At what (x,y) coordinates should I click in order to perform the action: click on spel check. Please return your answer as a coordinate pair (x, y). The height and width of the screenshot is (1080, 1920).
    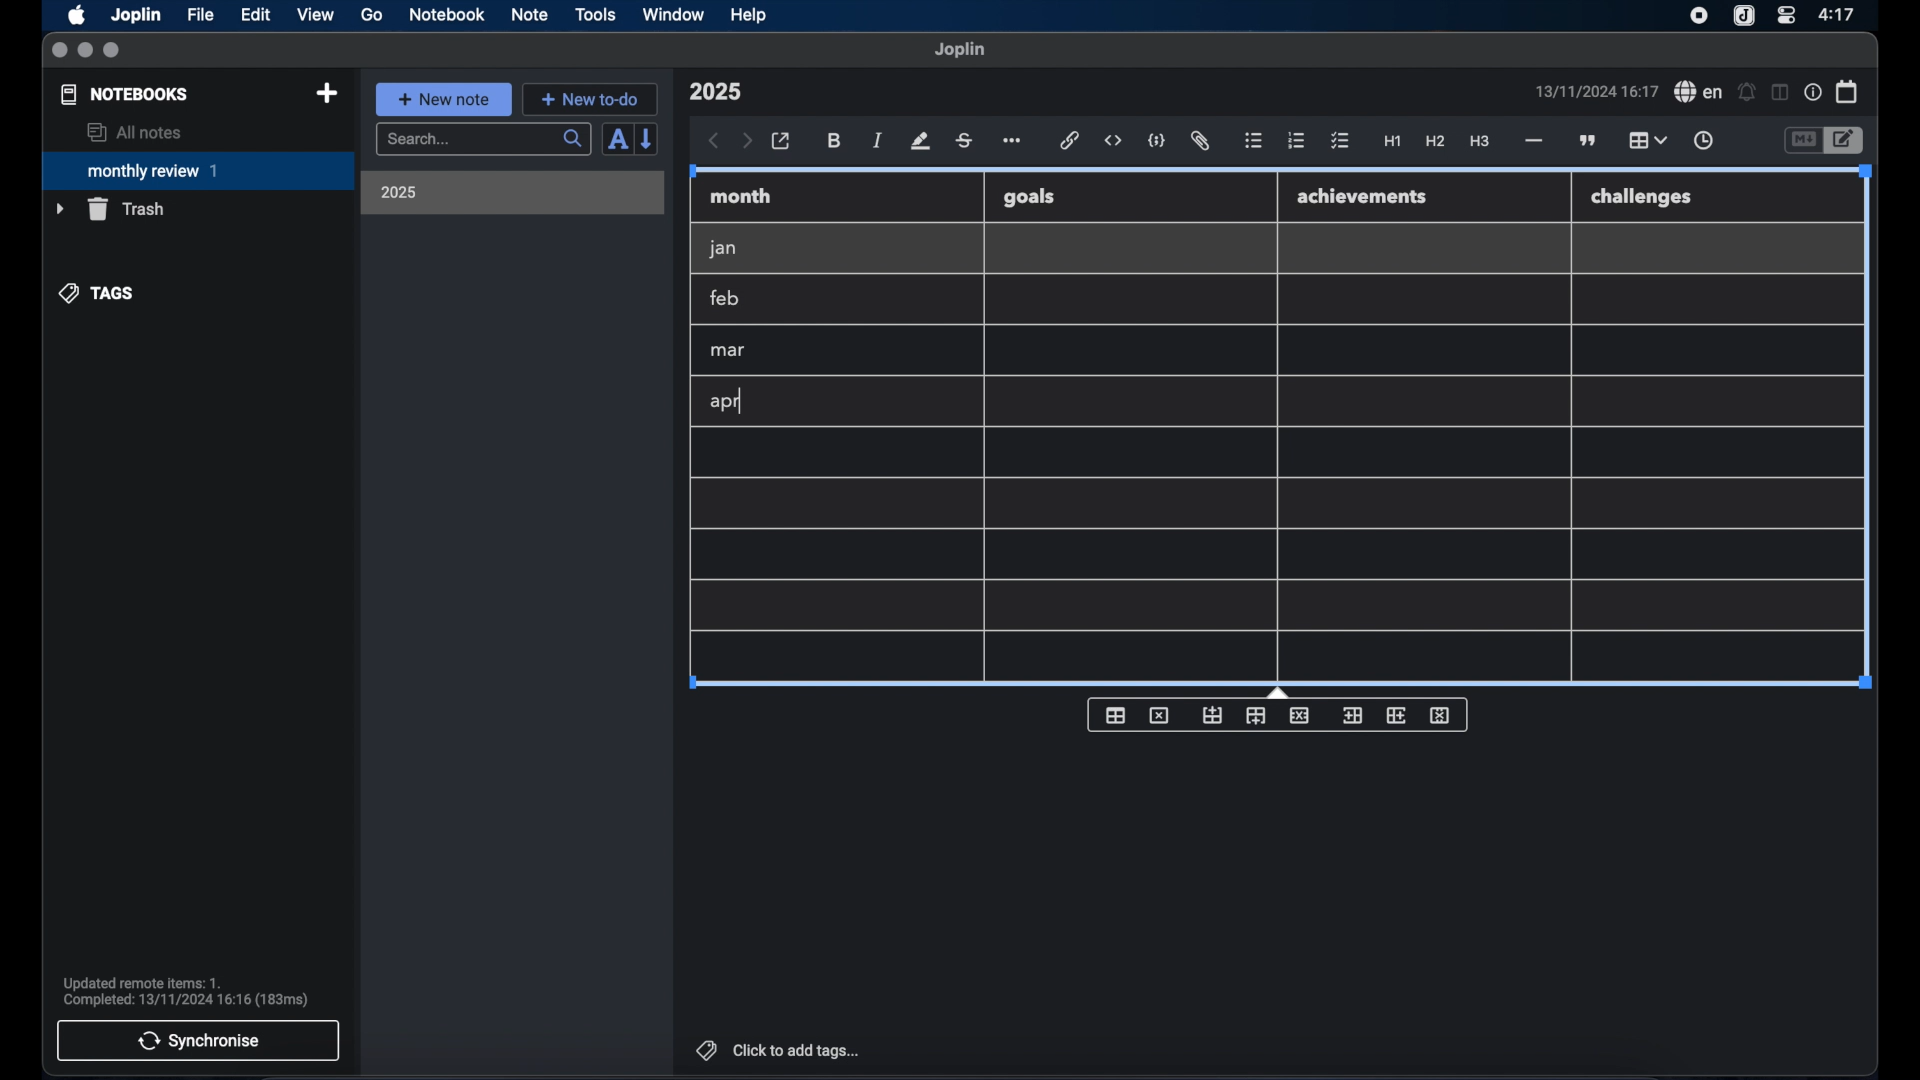
    Looking at the image, I should click on (1699, 92).